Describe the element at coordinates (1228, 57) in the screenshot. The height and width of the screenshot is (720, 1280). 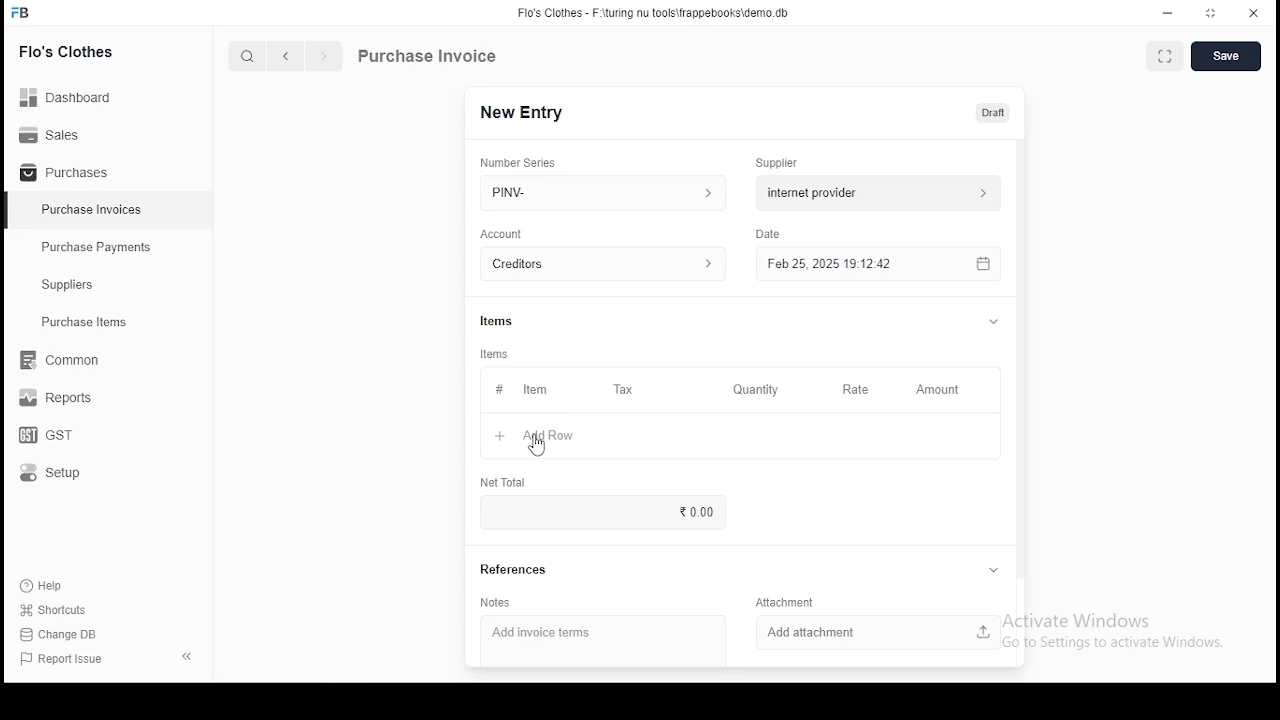
I see `create` at that location.